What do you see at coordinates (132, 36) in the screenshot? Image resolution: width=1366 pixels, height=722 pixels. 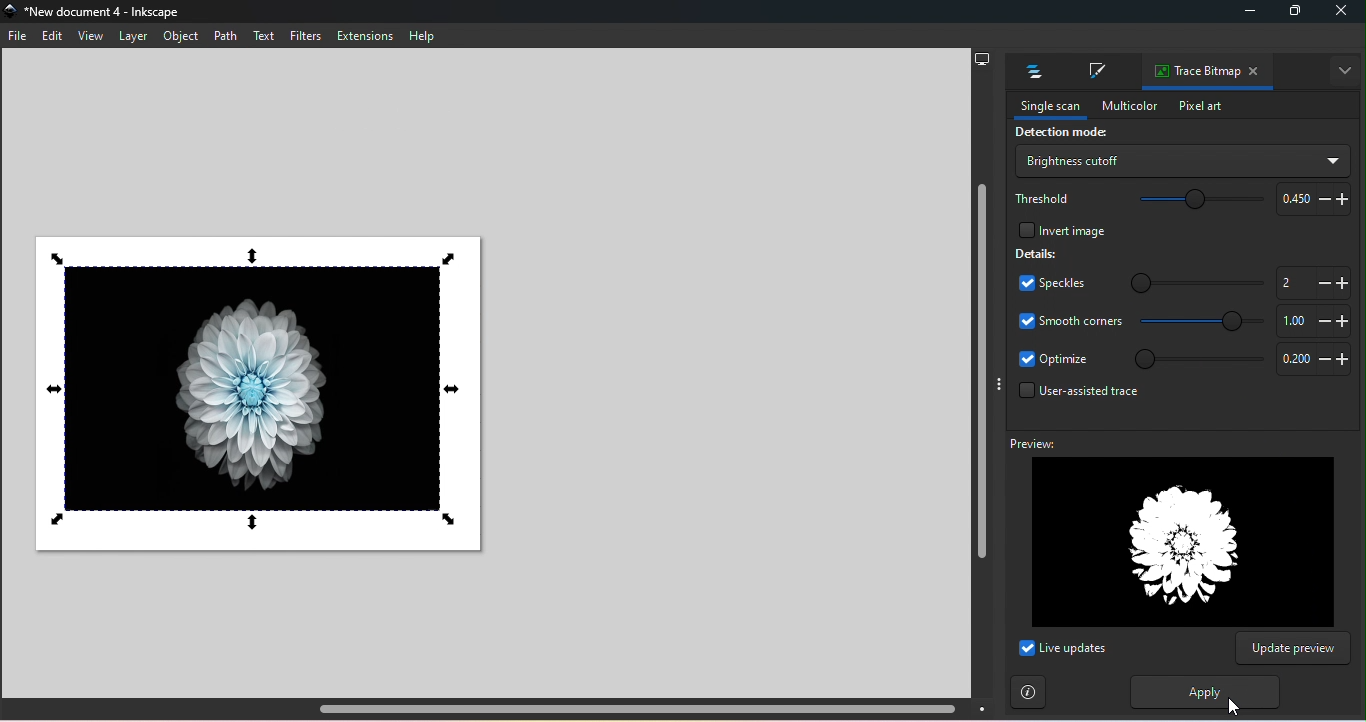 I see `Layer` at bounding box center [132, 36].